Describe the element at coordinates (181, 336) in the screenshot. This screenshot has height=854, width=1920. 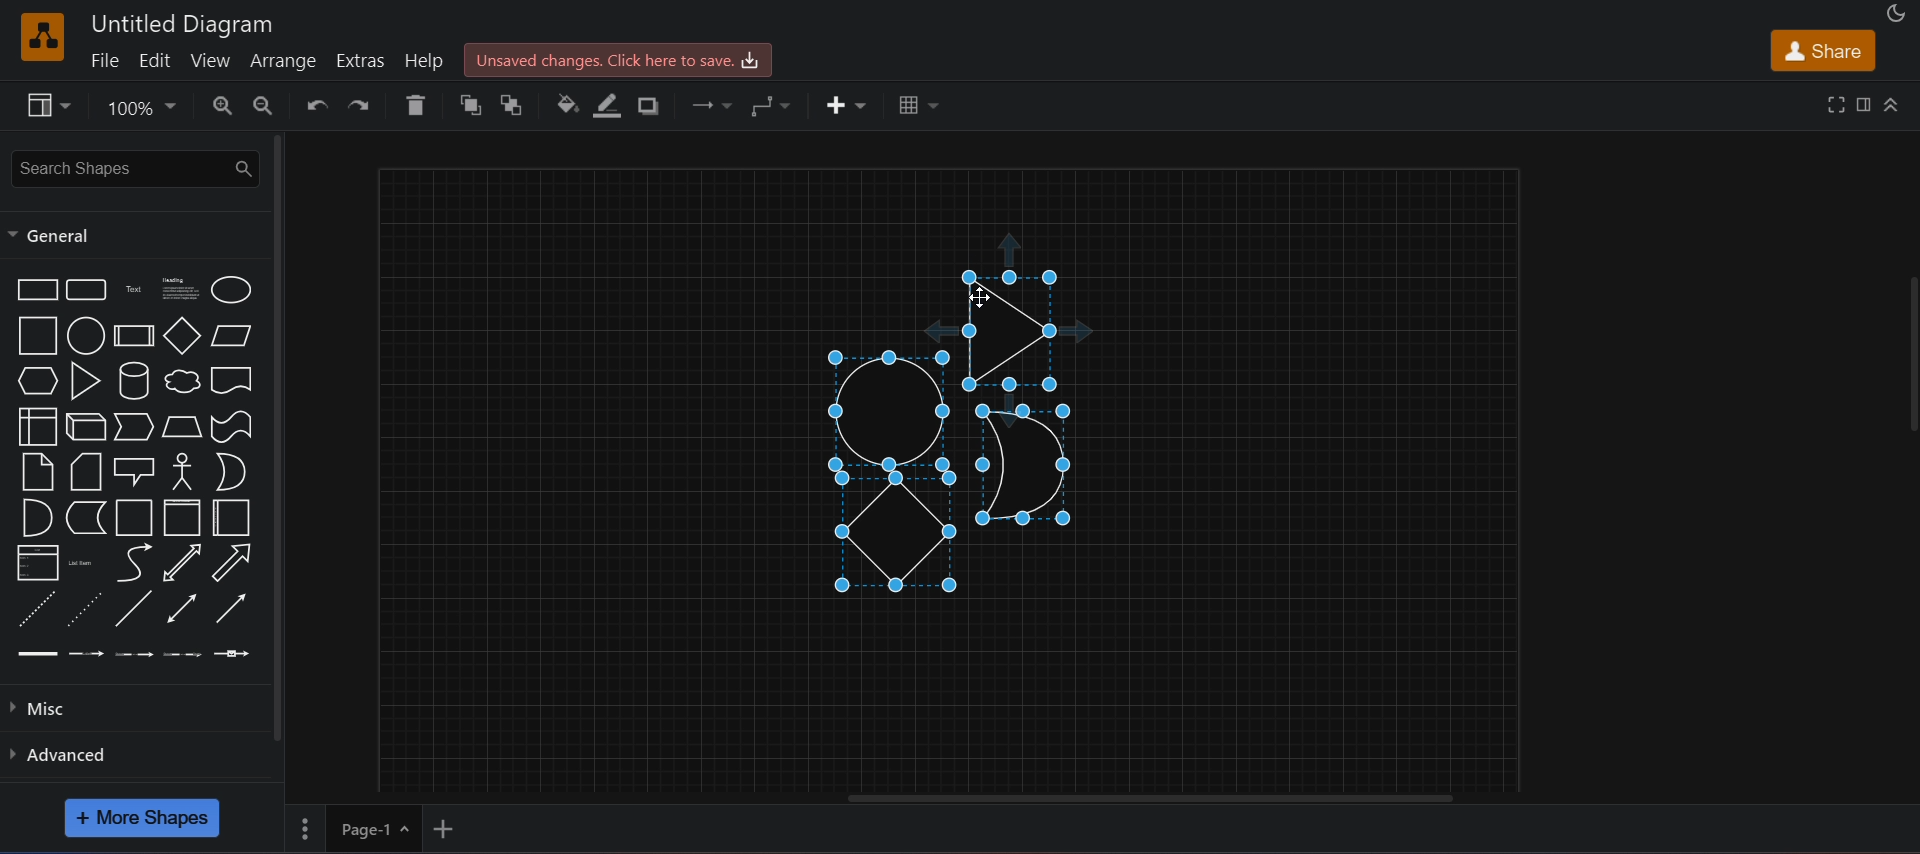
I see `diamond` at that location.